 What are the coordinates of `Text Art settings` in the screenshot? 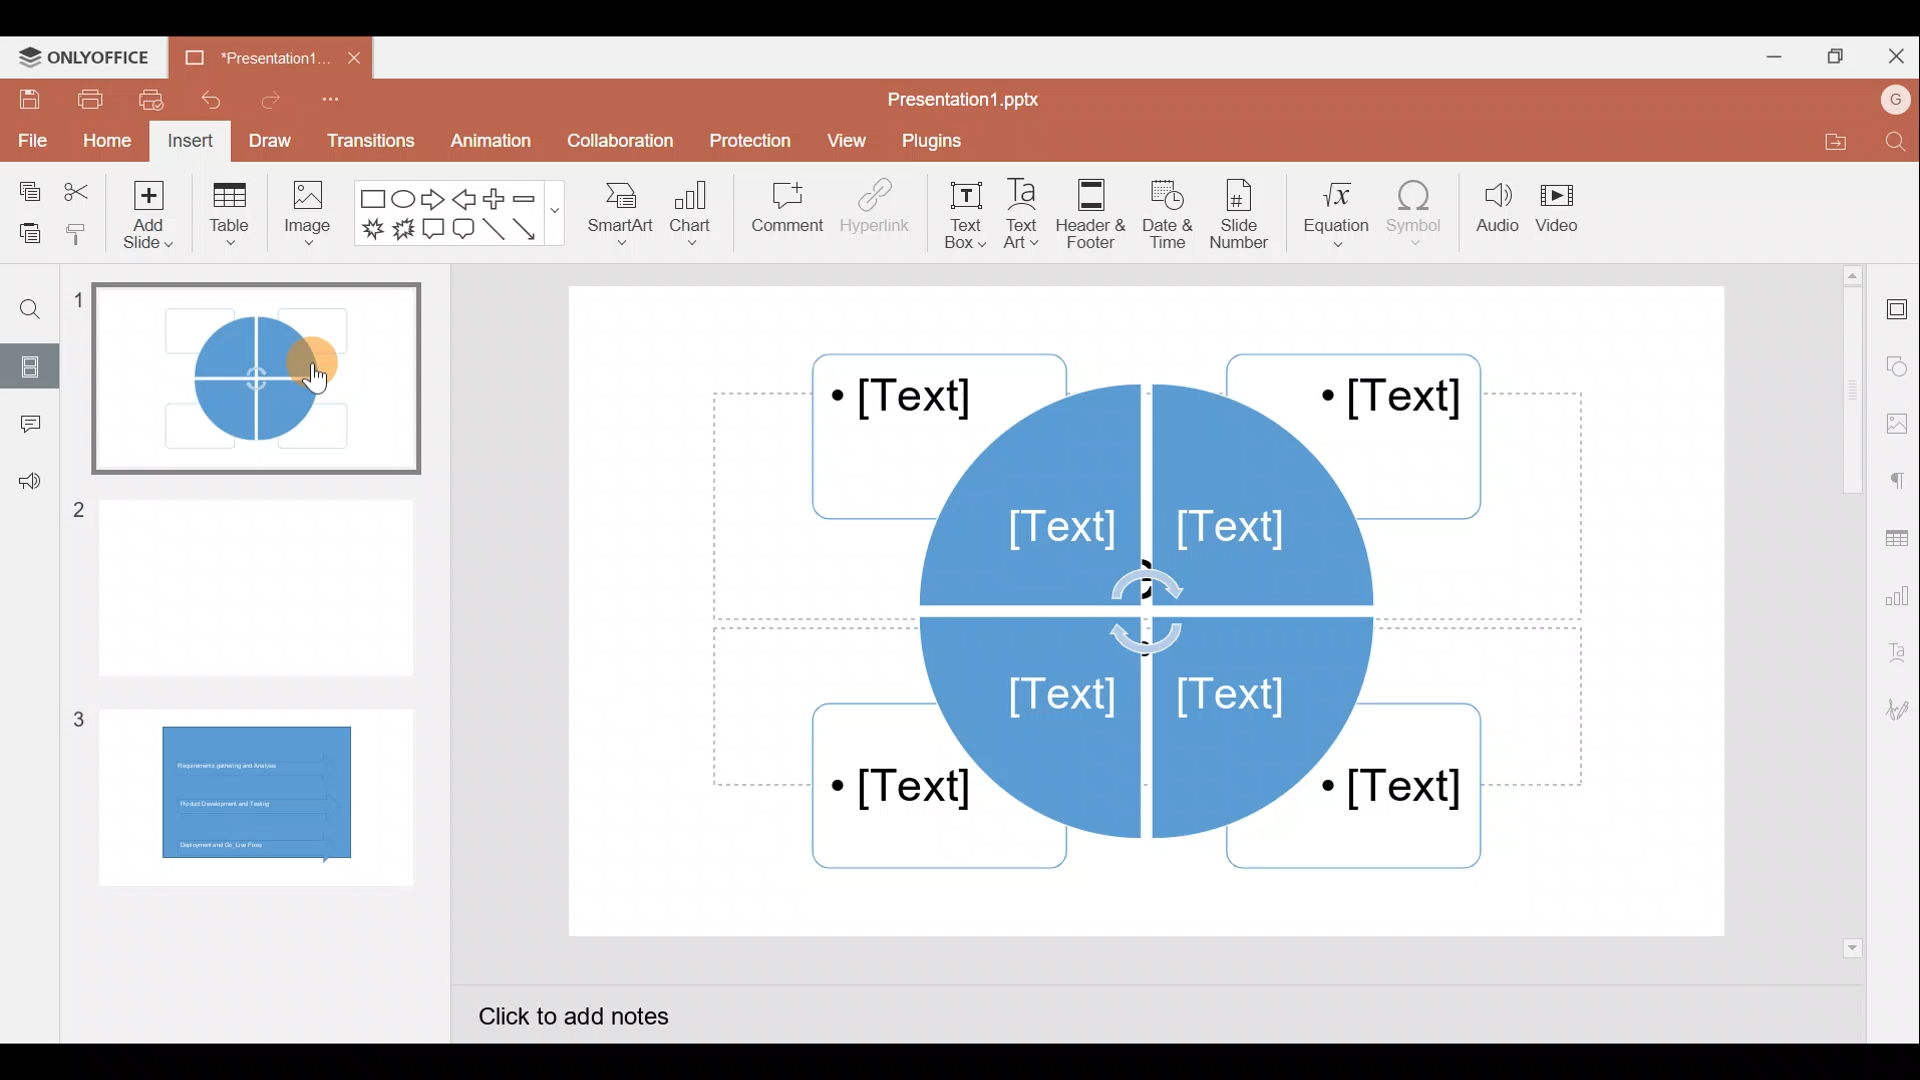 It's located at (1895, 660).